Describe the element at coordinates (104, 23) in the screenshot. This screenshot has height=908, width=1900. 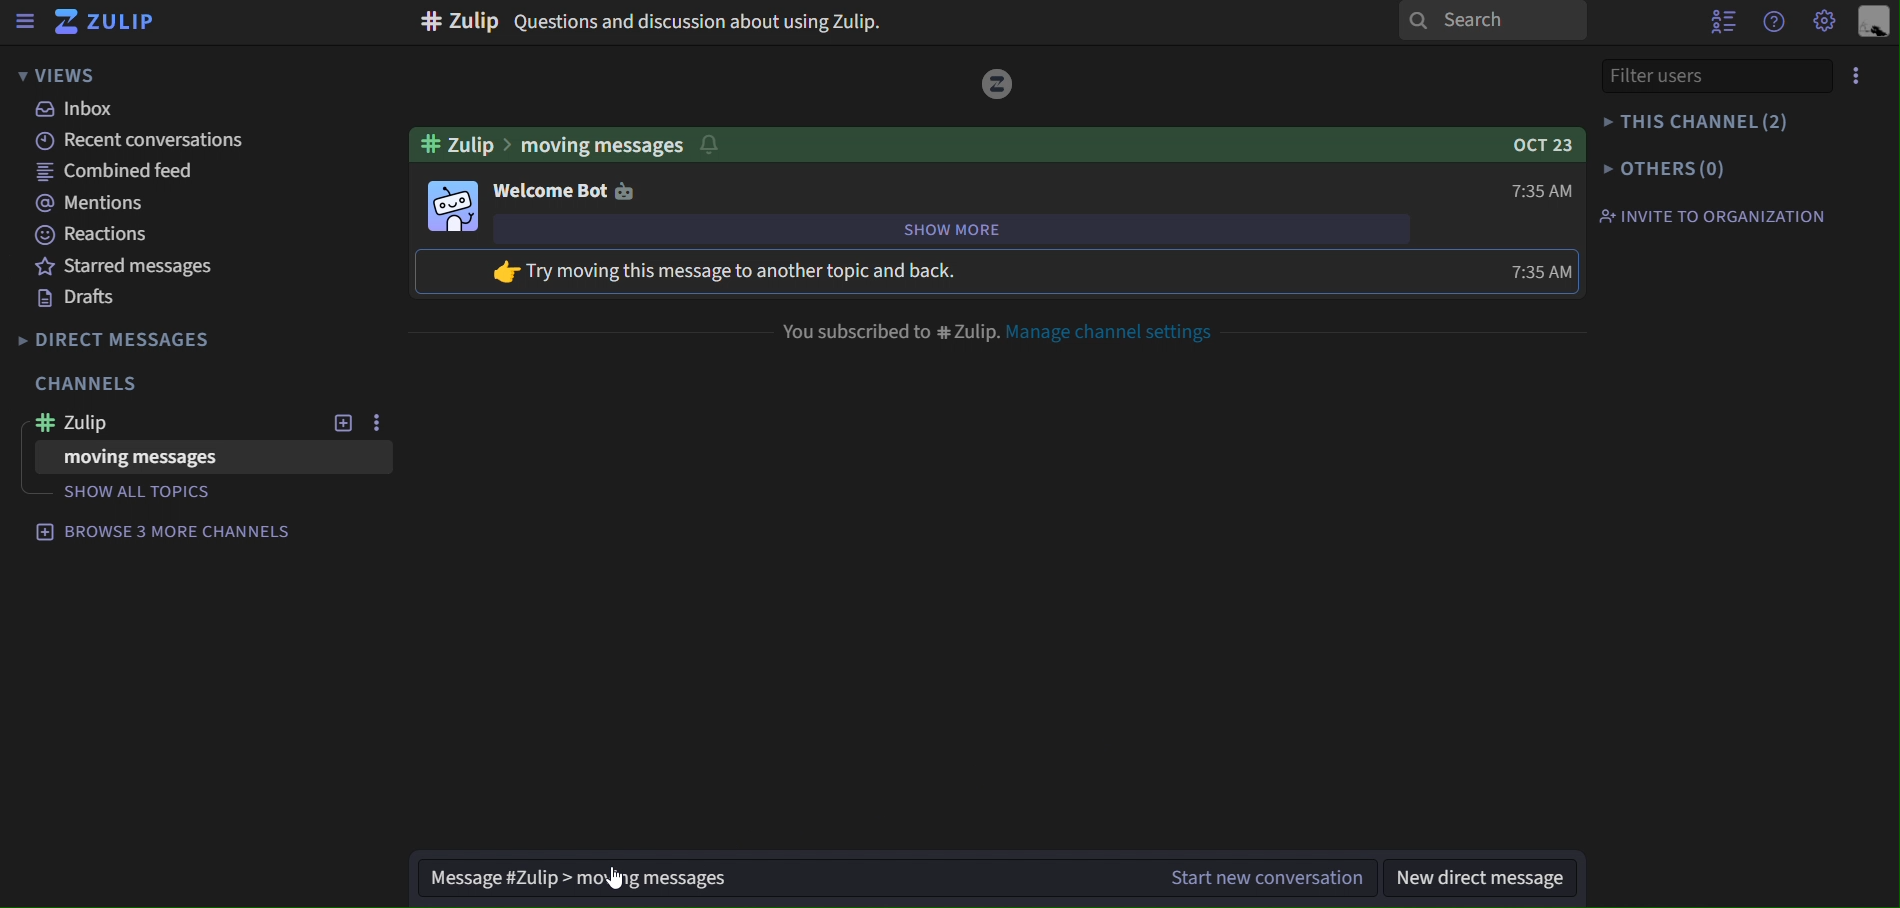
I see `Zulip logo` at that location.